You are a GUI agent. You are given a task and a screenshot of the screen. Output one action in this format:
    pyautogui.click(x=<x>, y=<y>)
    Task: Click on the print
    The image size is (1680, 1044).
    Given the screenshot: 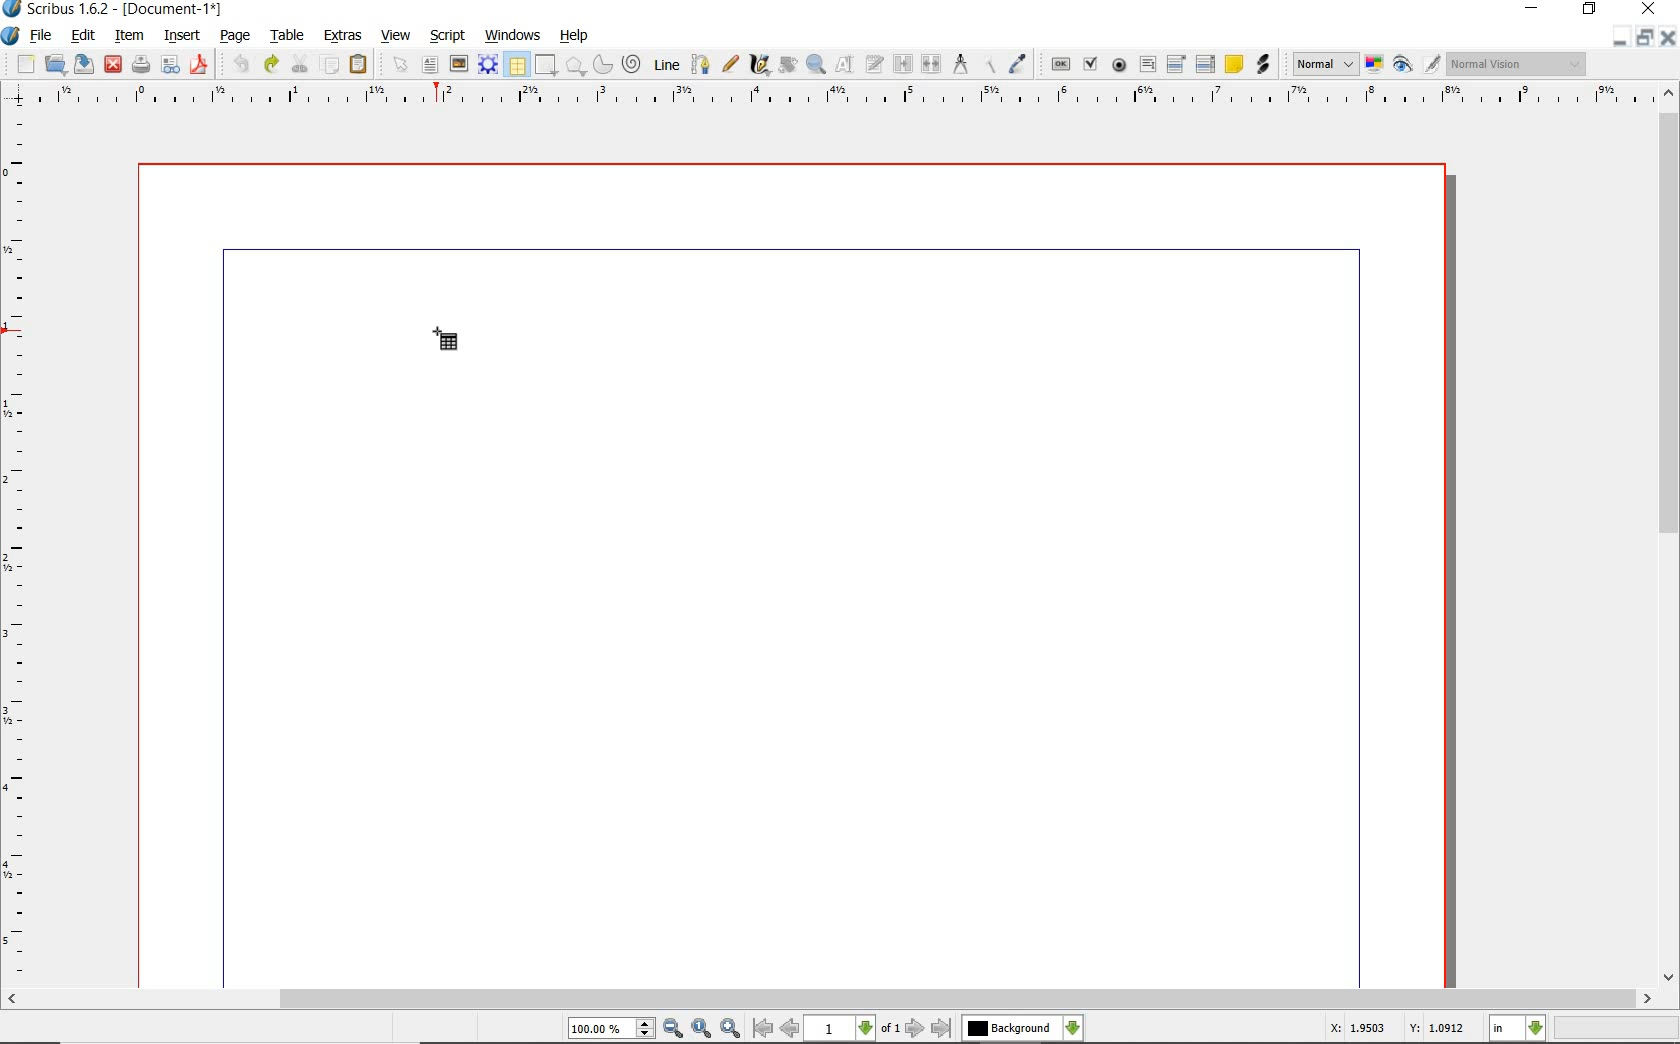 What is the action you would take?
    pyautogui.click(x=139, y=64)
    